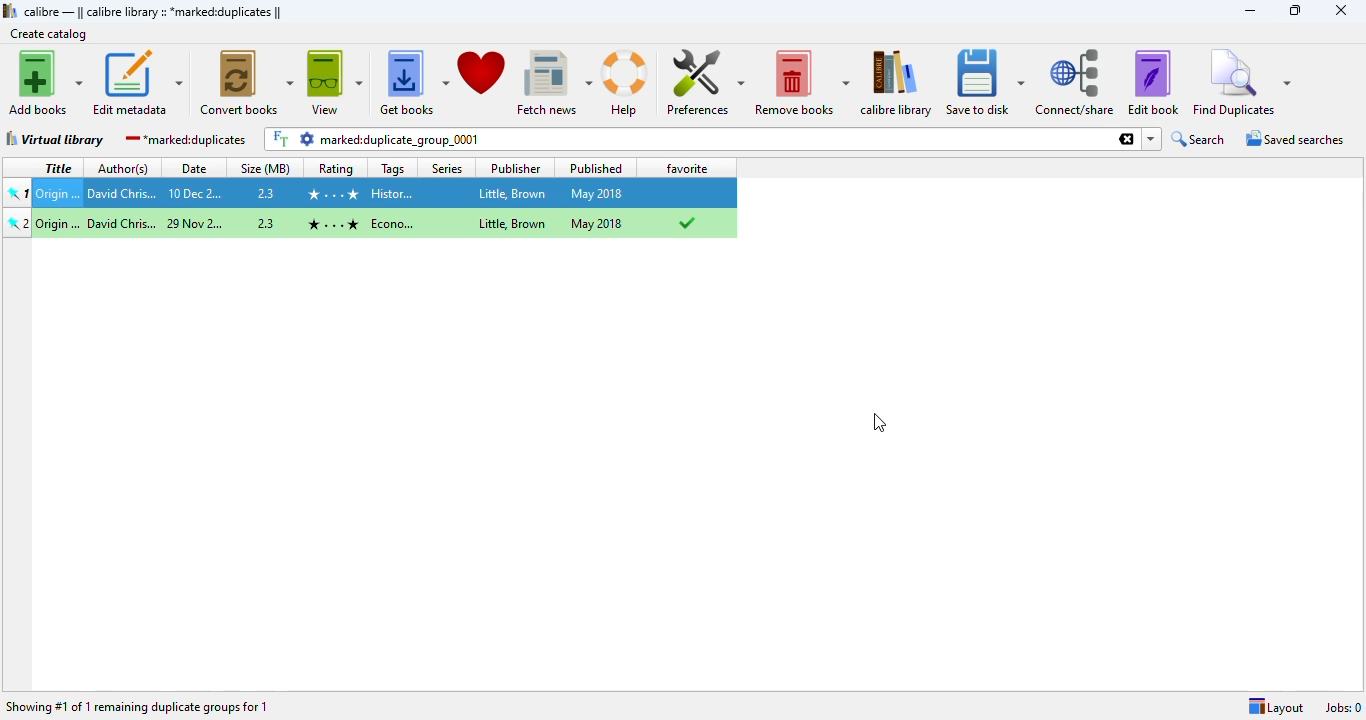  Describe the element at coordinates (334, 82) in the screenshot. I see `view` at that location.